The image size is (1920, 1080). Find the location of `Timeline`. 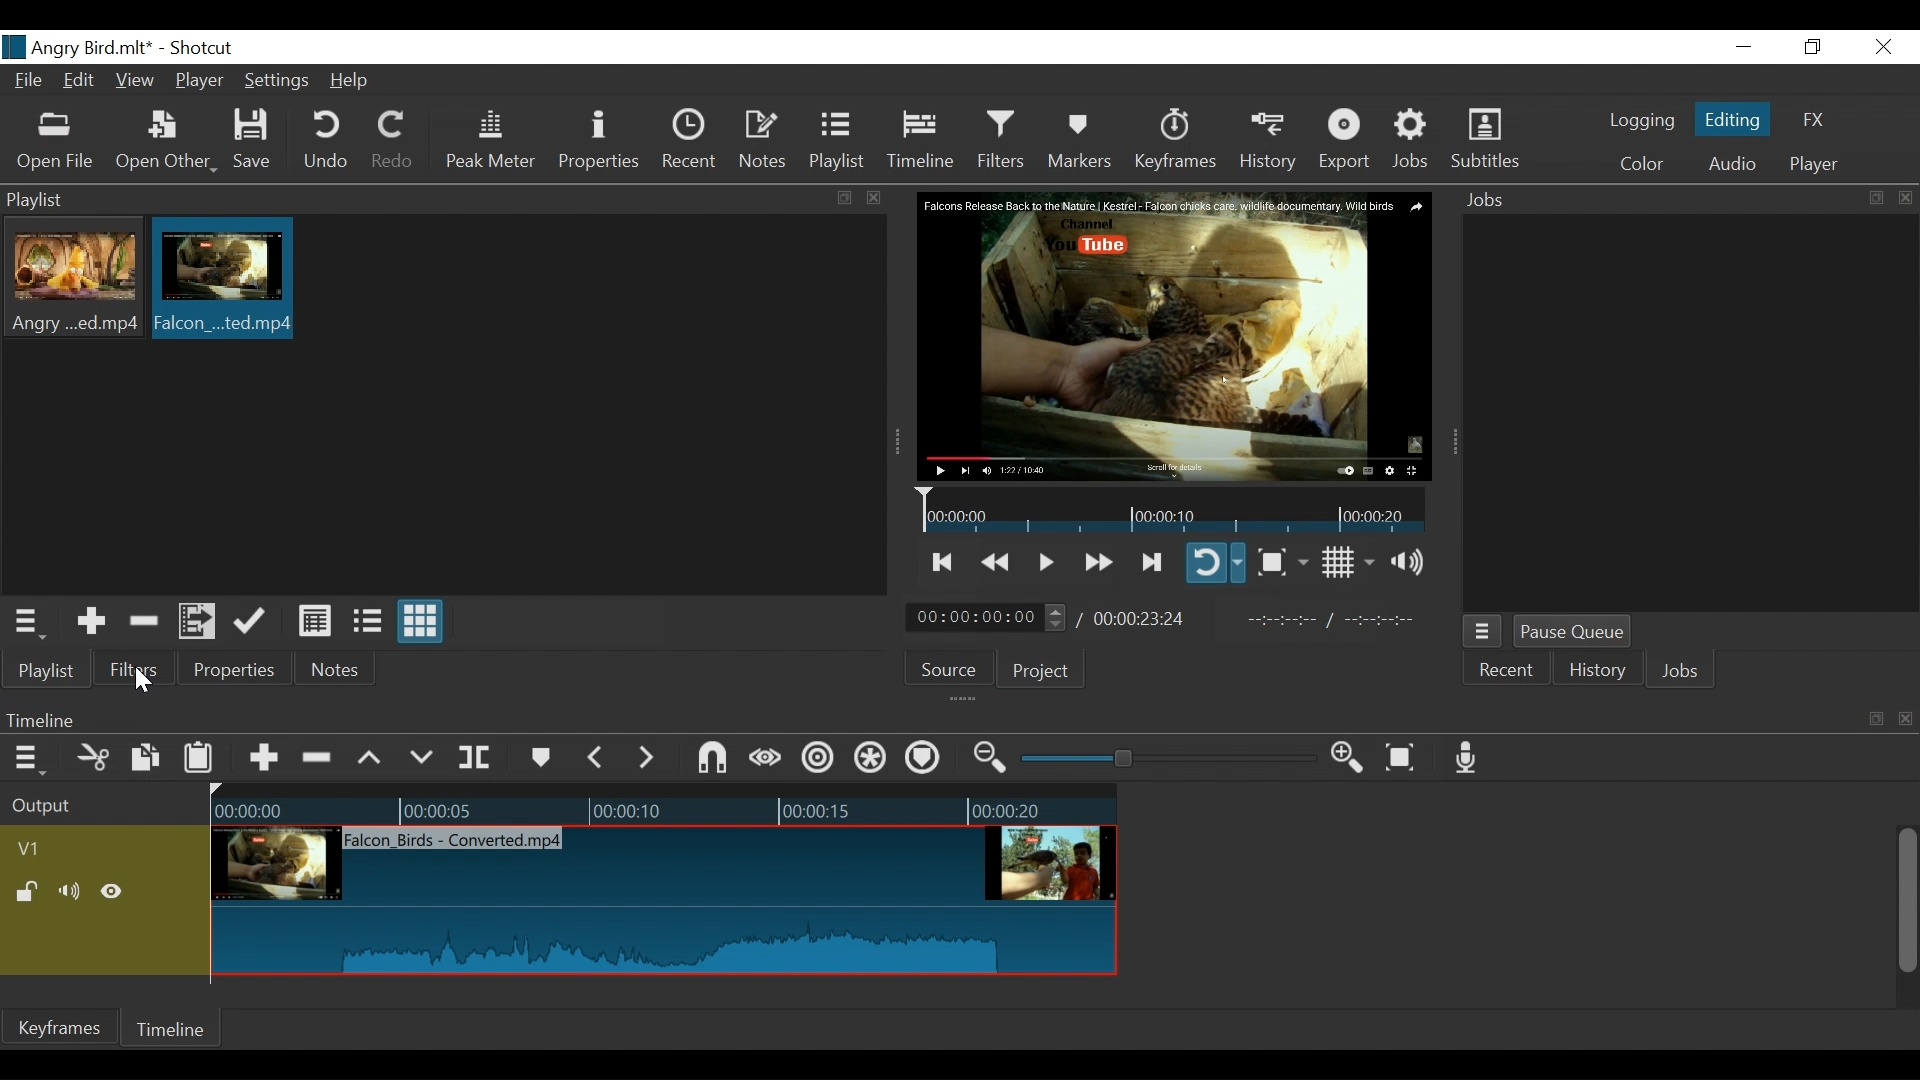

Timeline is located at coordinates (664, 806).